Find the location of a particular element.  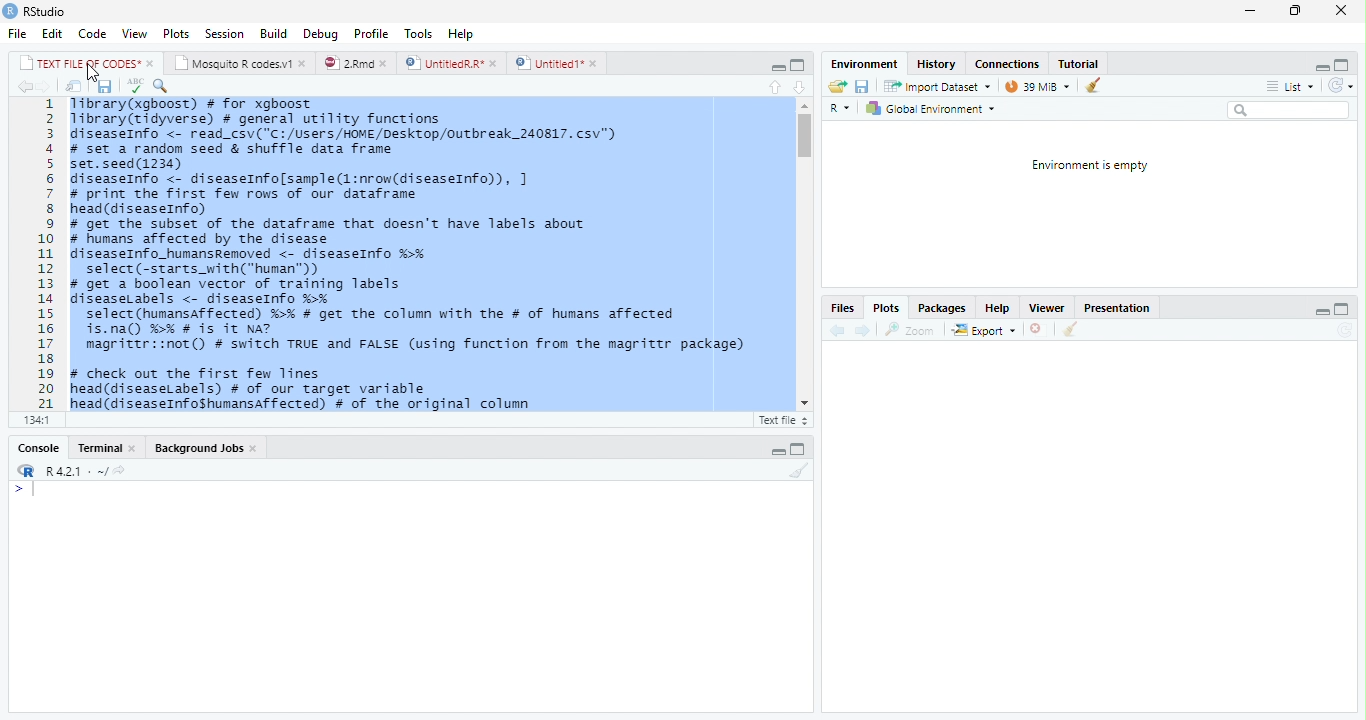

Zoom is located at coordinates (911, 328).